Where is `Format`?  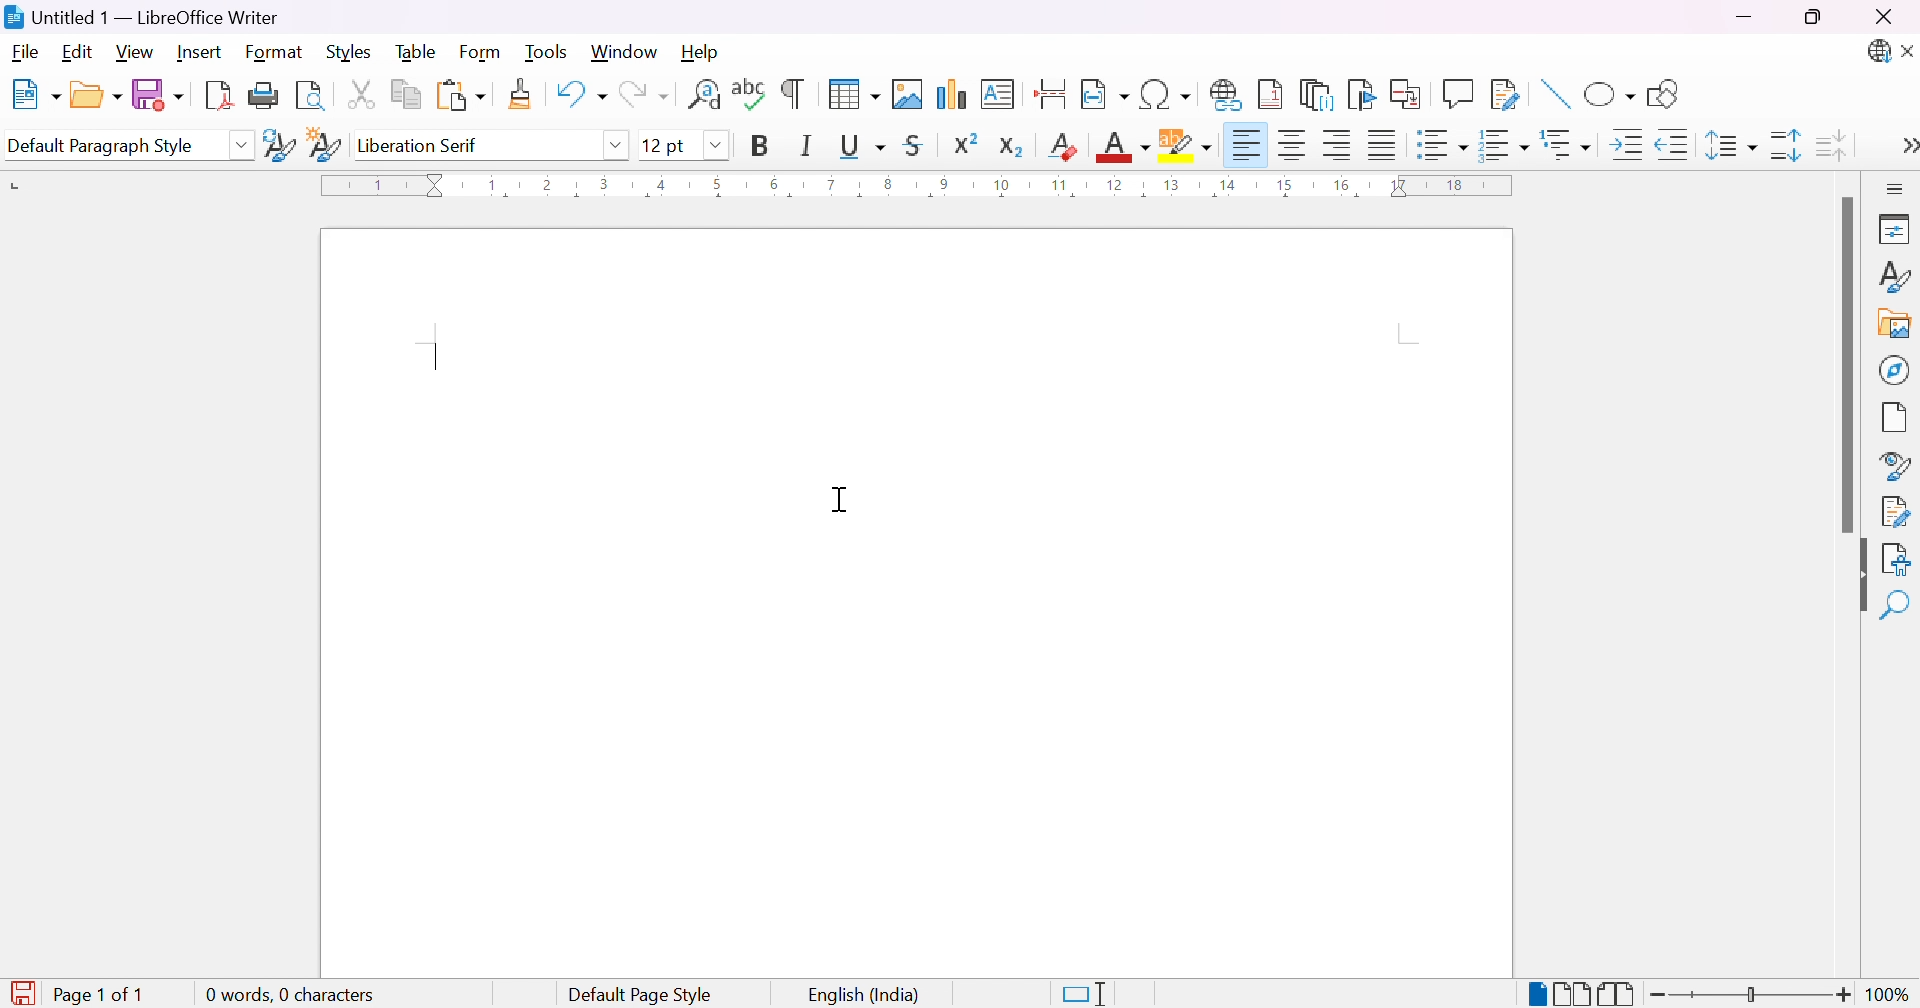 Format is located at coordinates (275, 53).